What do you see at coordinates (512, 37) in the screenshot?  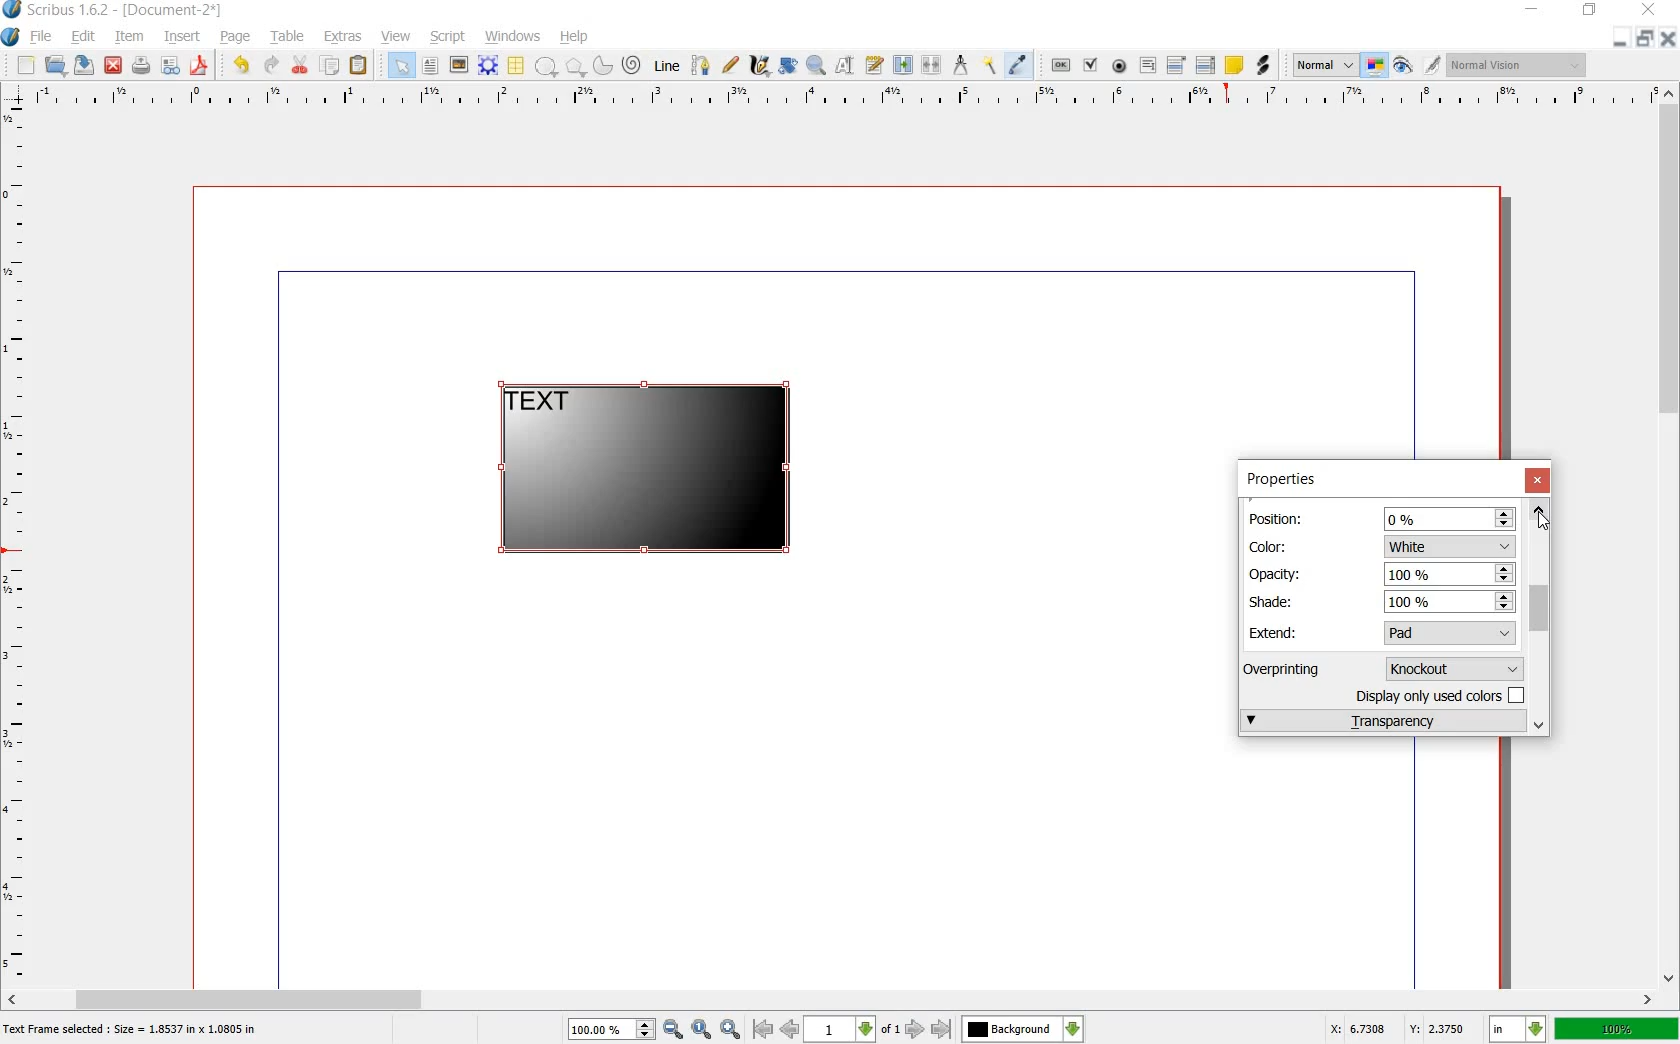 I see `windows` at bounding box center [512, 37].